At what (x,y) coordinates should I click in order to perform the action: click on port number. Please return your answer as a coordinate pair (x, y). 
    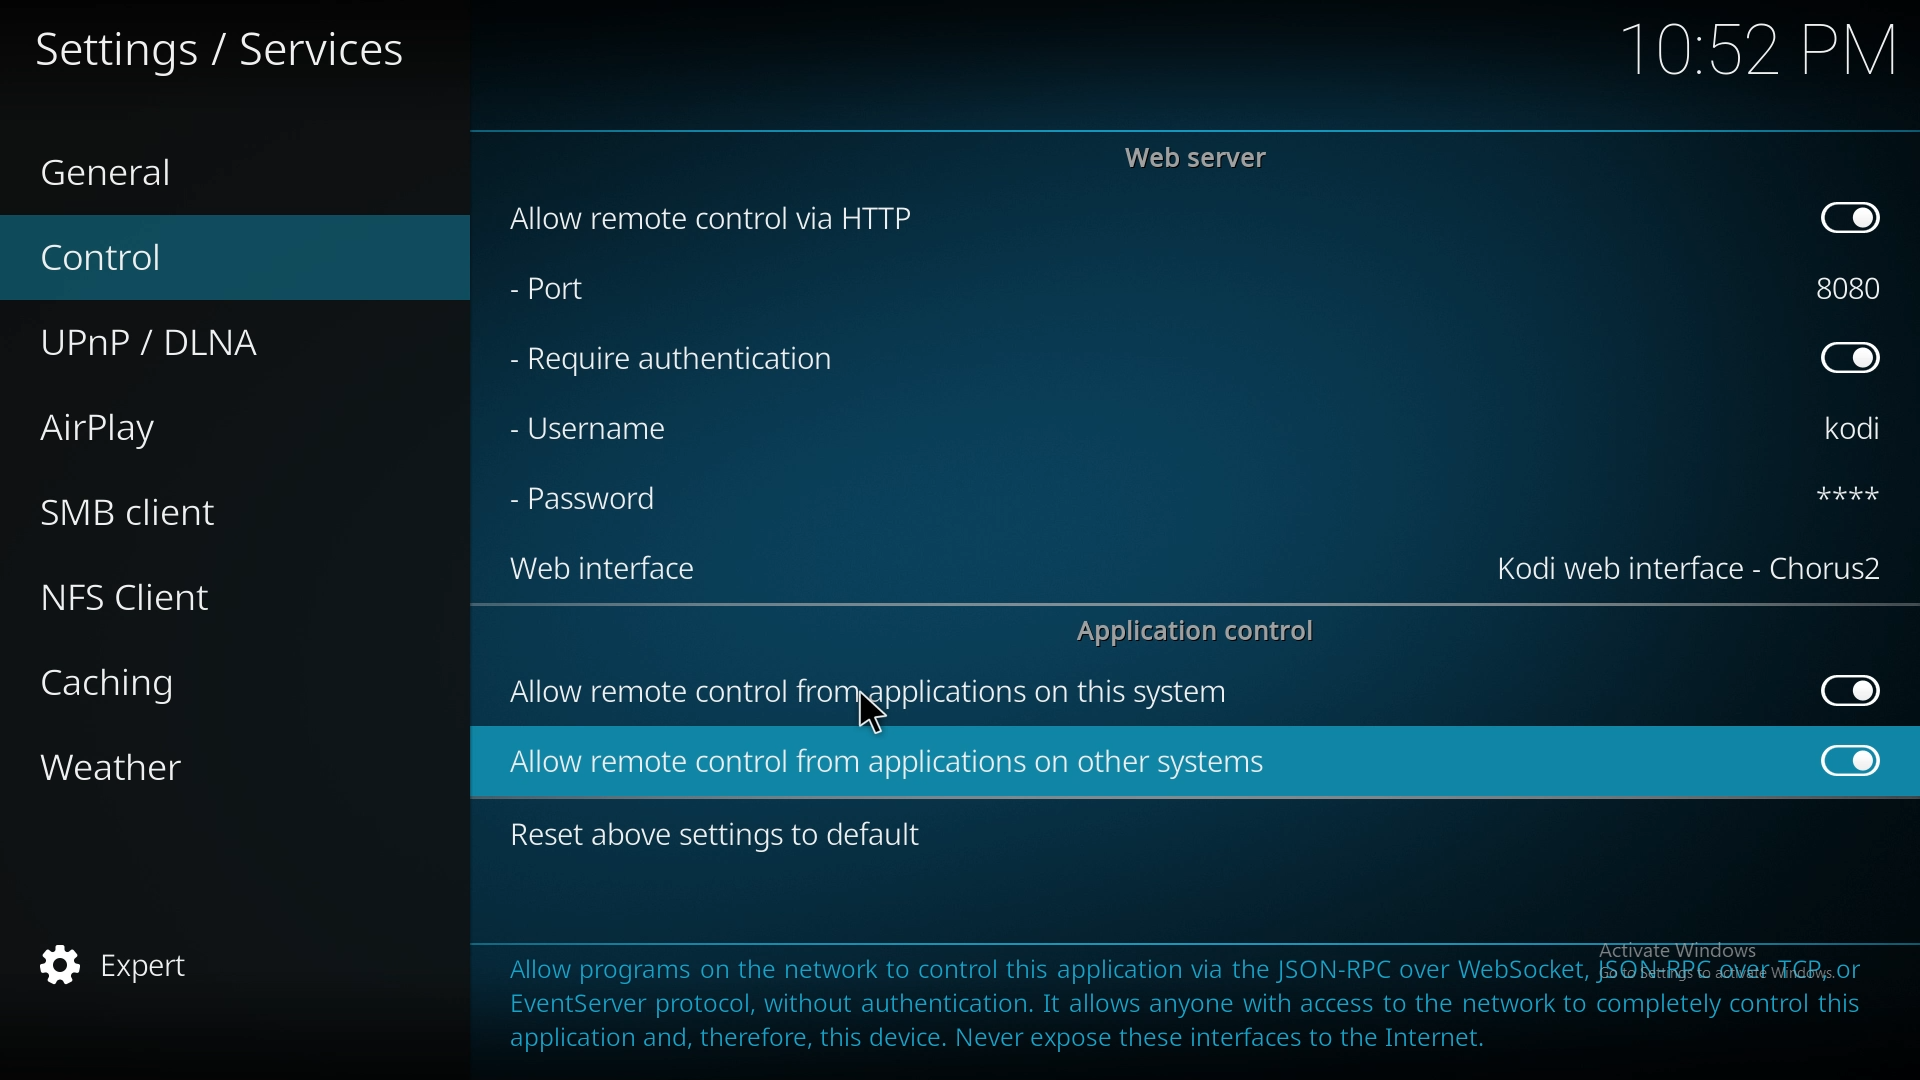
    Looking at the image, I should click on (1850, 288).